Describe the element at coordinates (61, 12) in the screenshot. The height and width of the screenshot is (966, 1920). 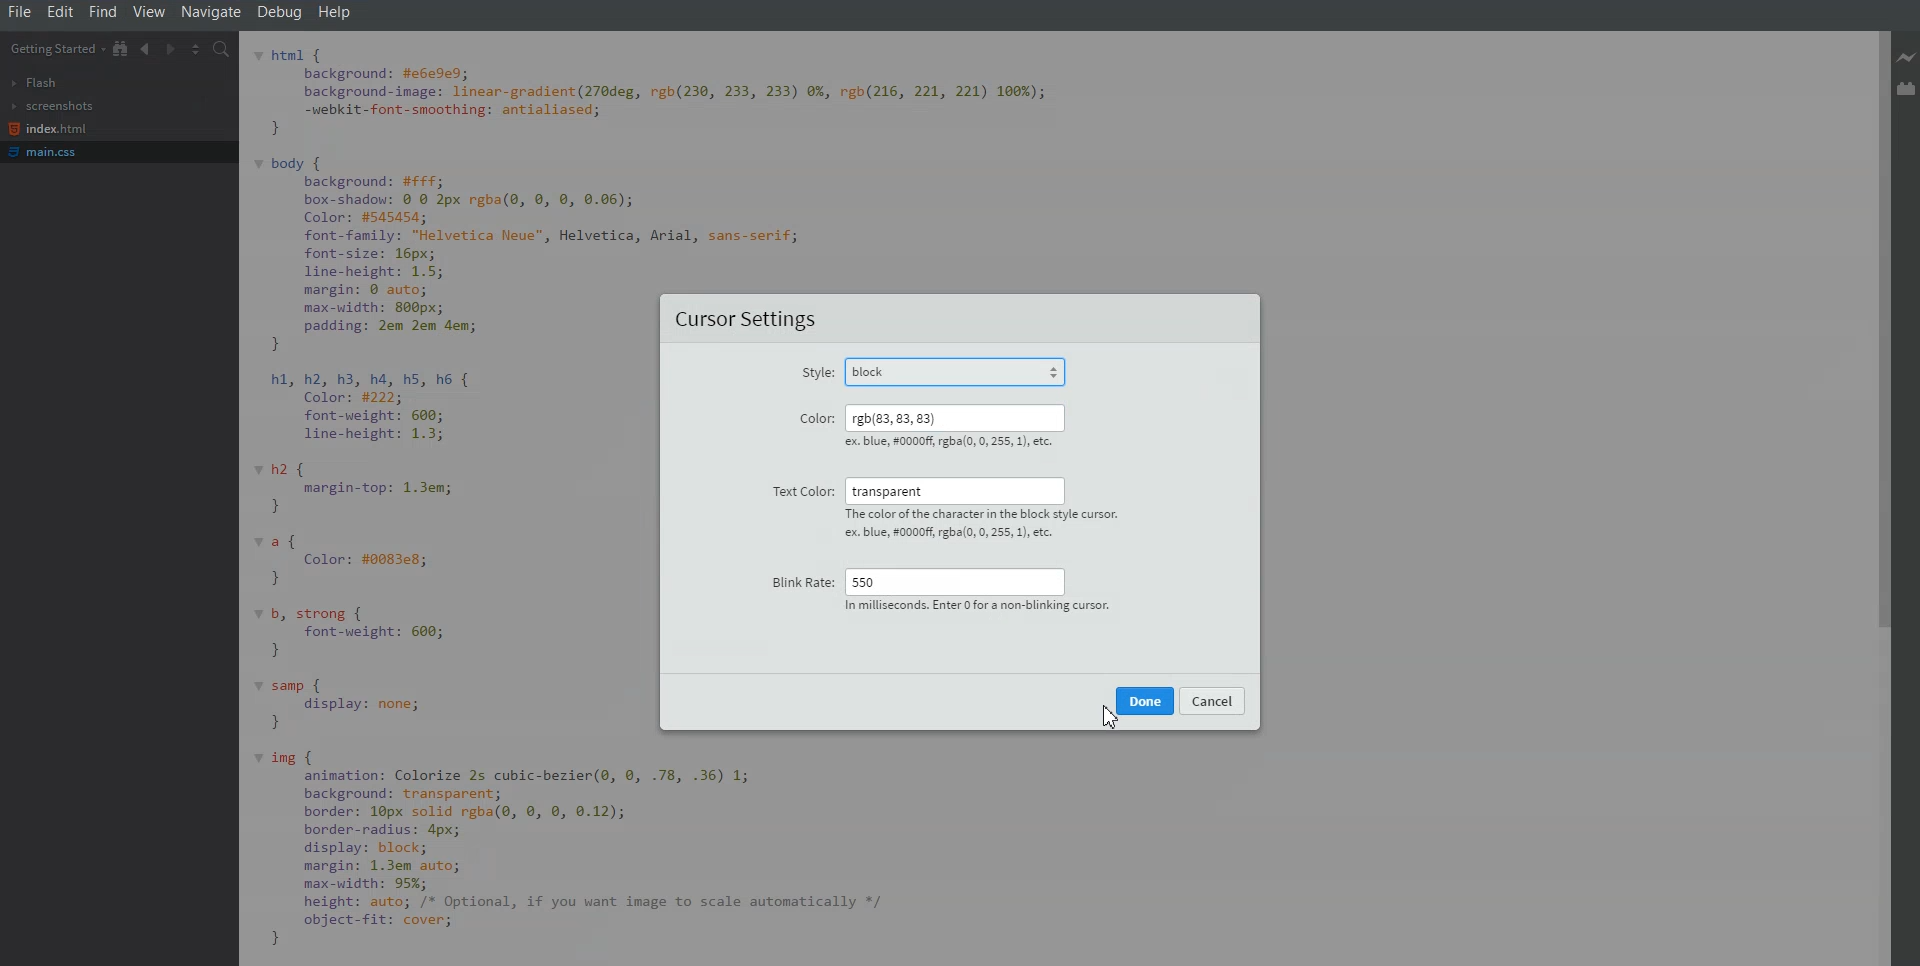
I see `Edit` at that location.